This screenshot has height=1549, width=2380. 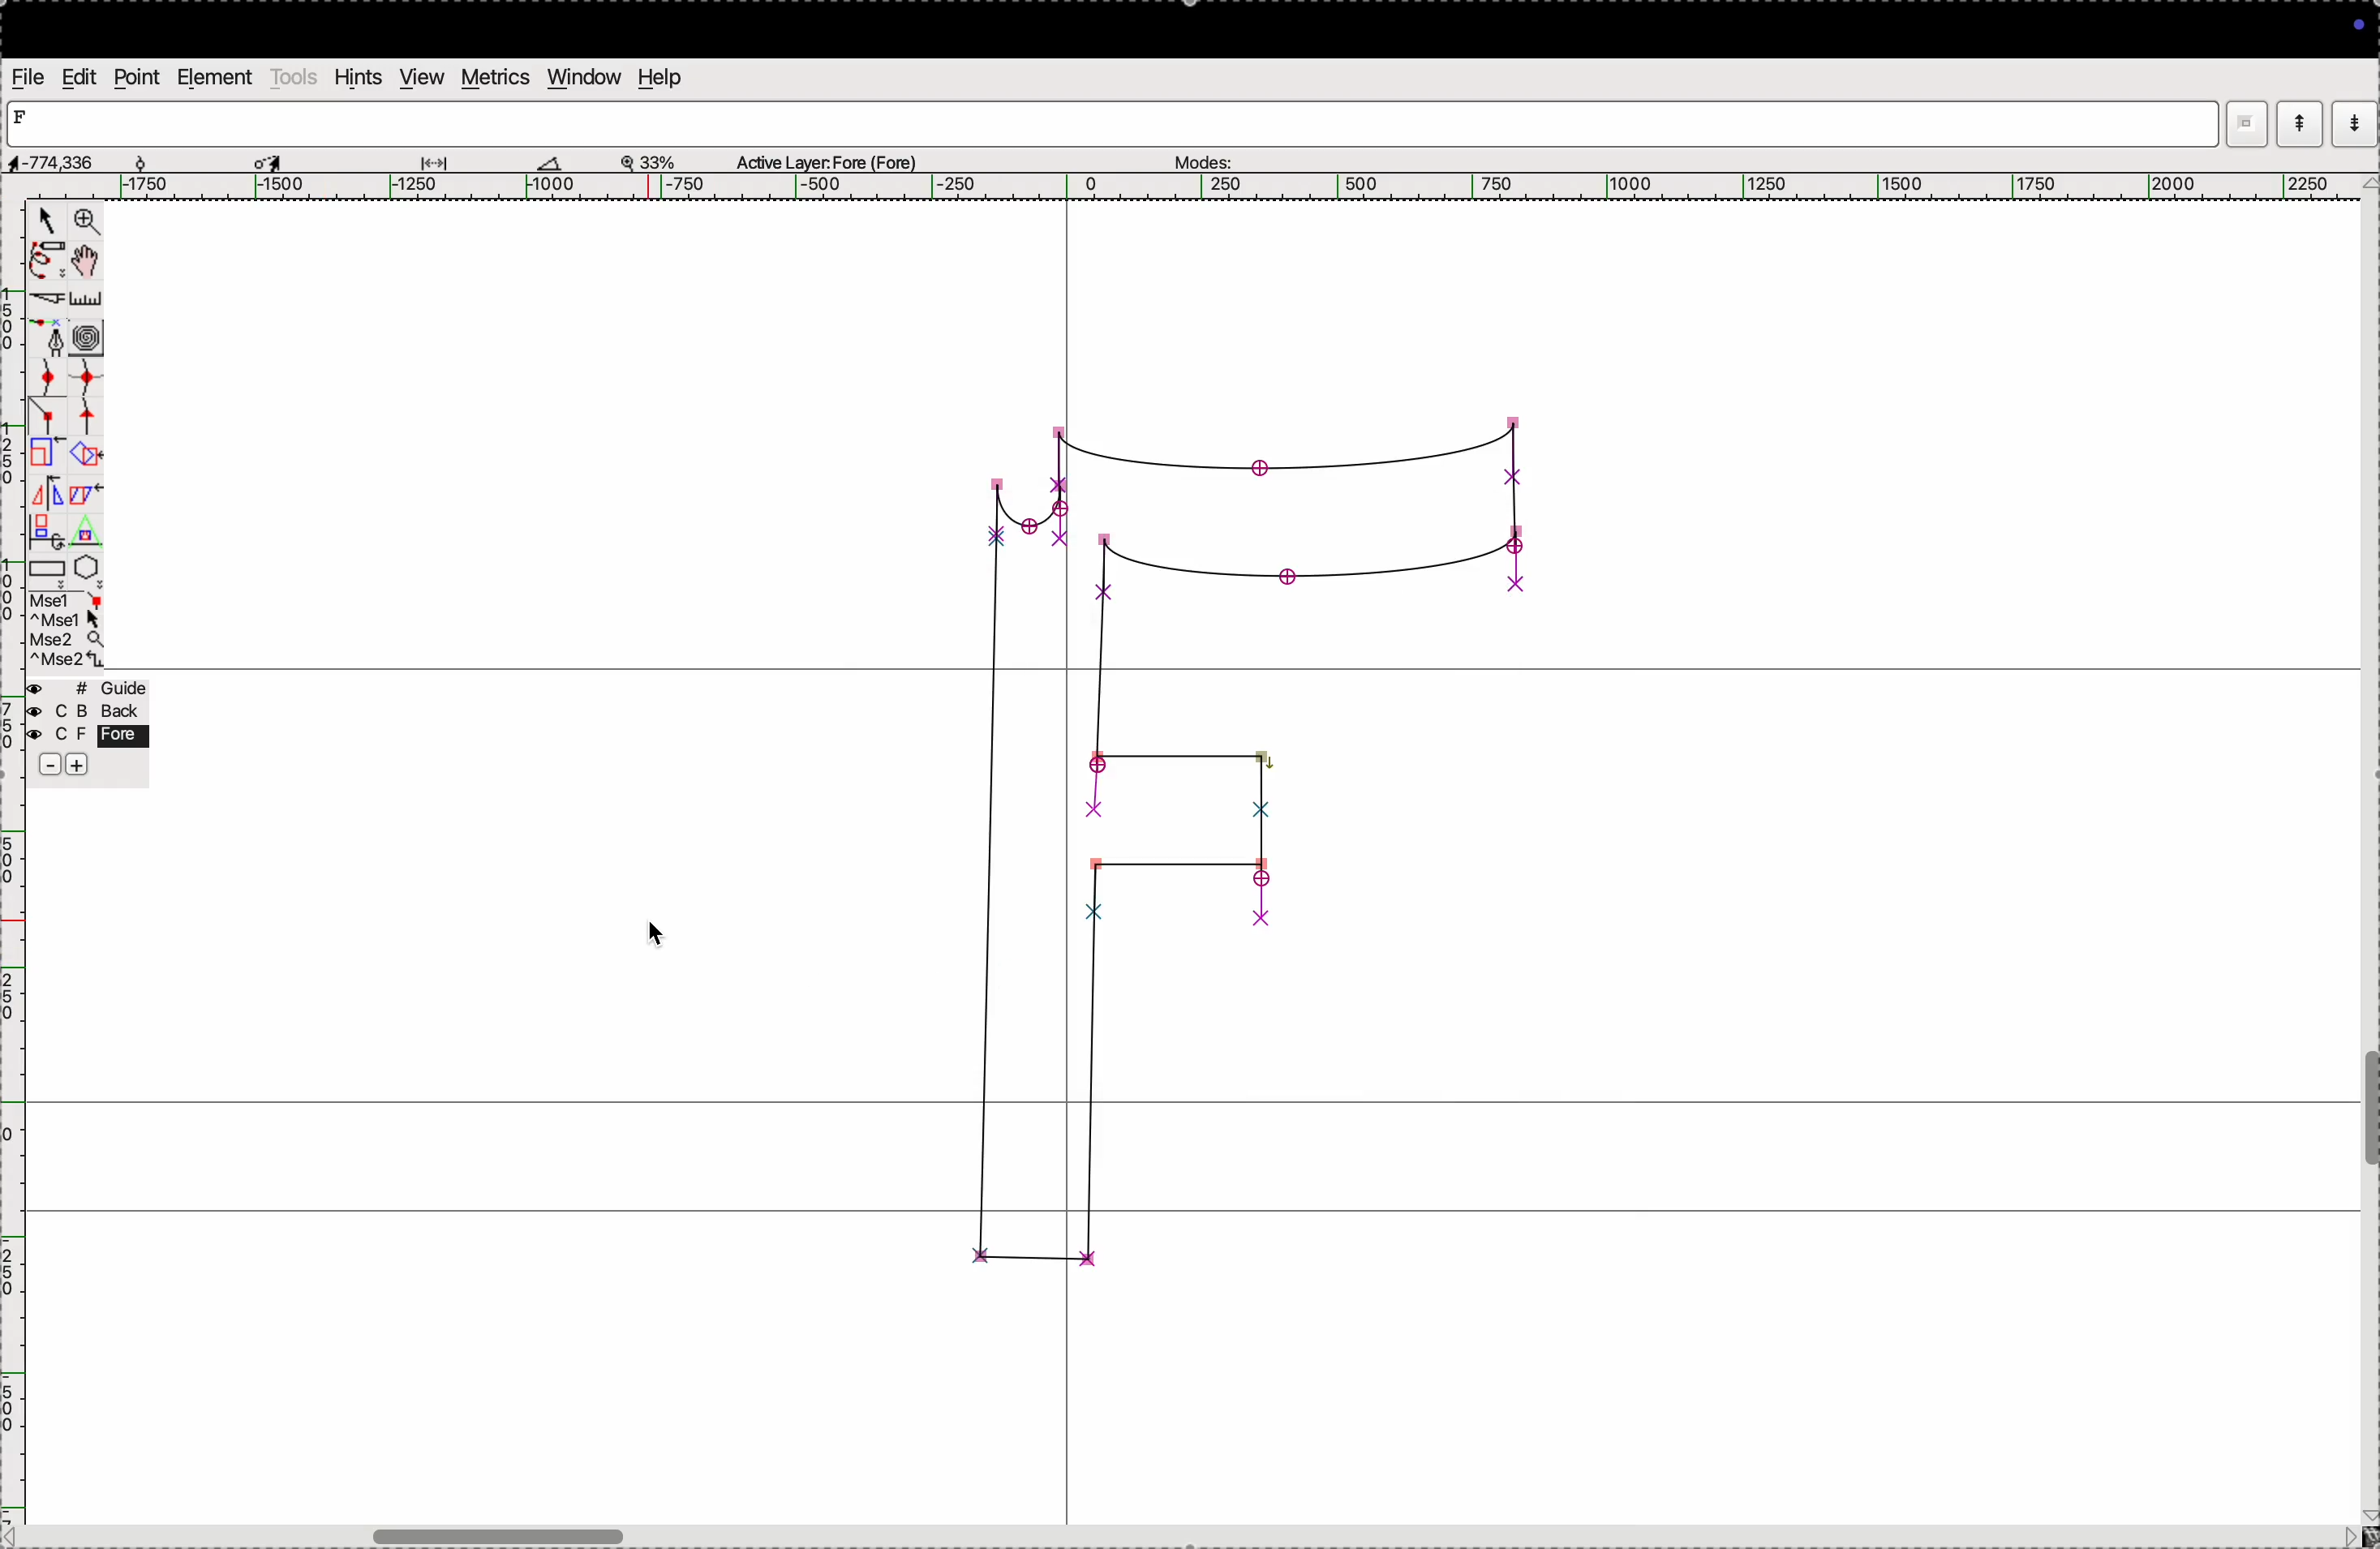 What do you see at coordinates (88, 455) in the screenshot?
I see `overlap` at bounding box center [88, 455].